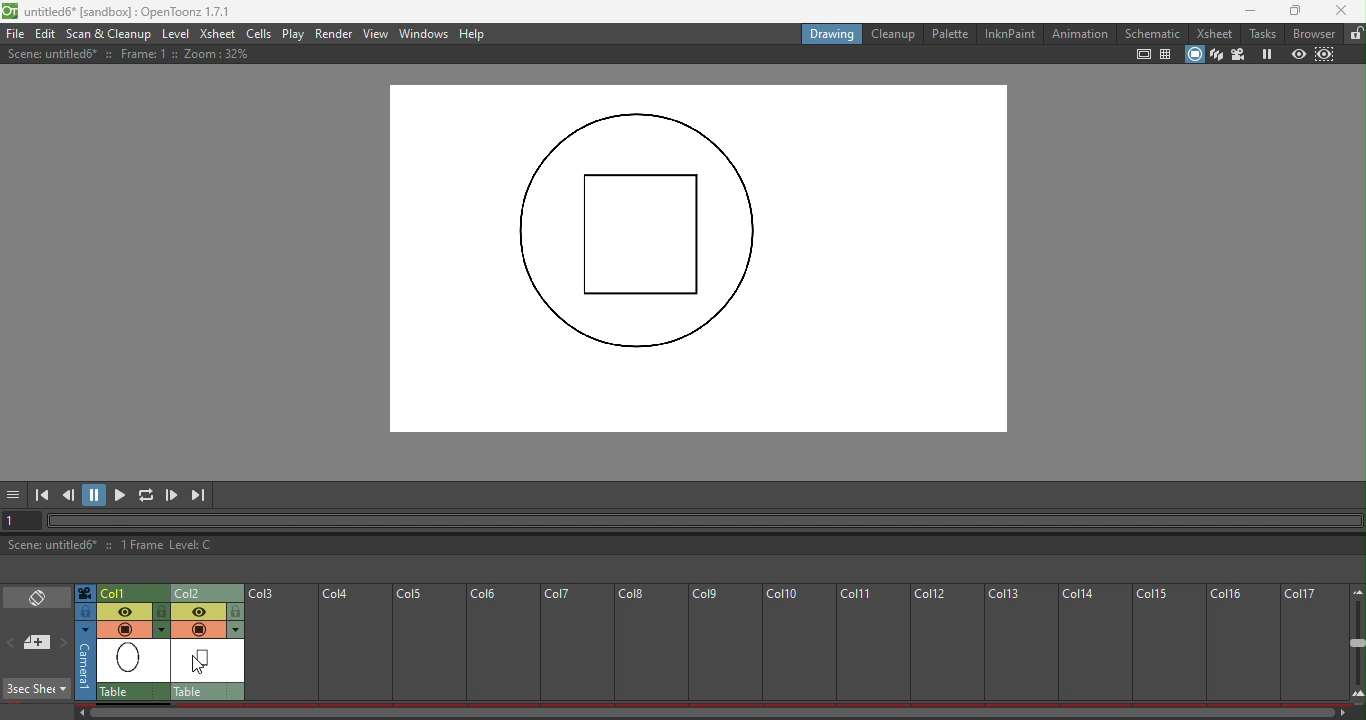 Image resolution: width=1366 pixels, height=720 pixels. Describe the element at coordinates (16, 33) in the screenshot. I see `File` at that location.